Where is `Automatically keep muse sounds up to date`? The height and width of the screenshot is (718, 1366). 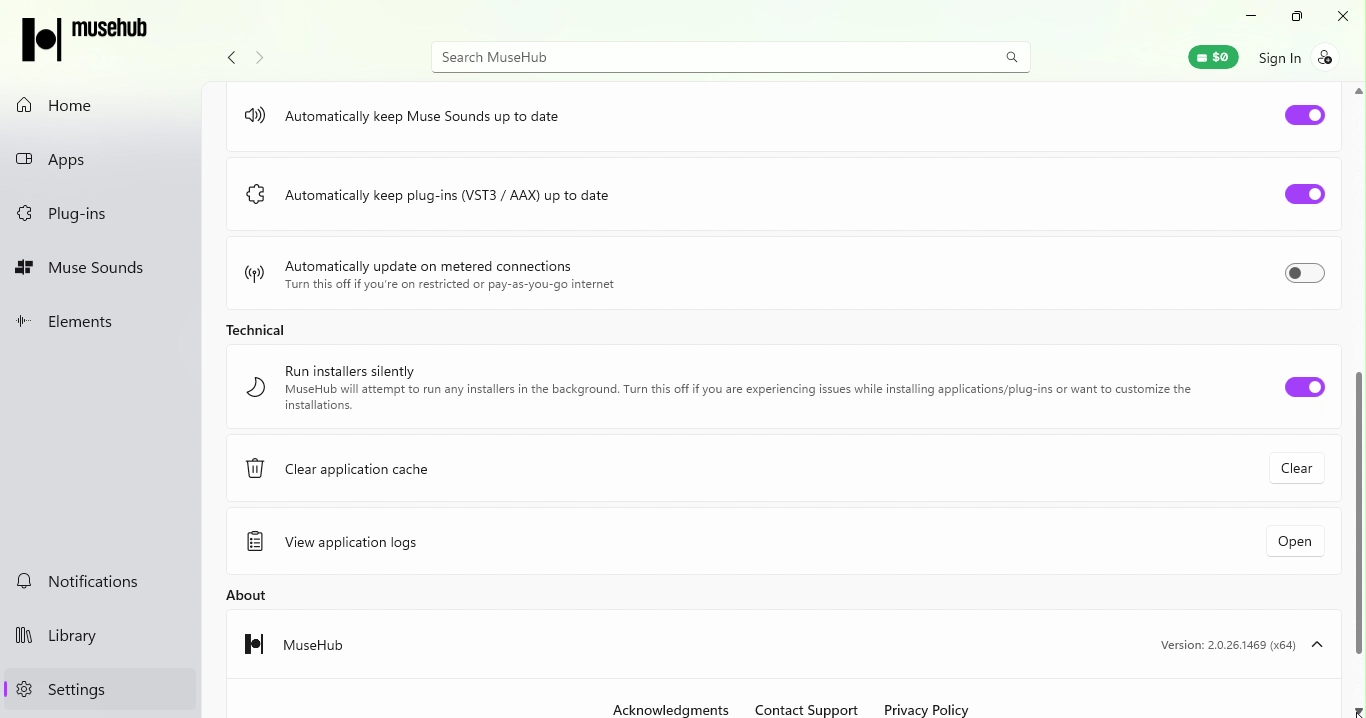 Automatically keep muse sounds up to date is located at coordinates (404, 118).